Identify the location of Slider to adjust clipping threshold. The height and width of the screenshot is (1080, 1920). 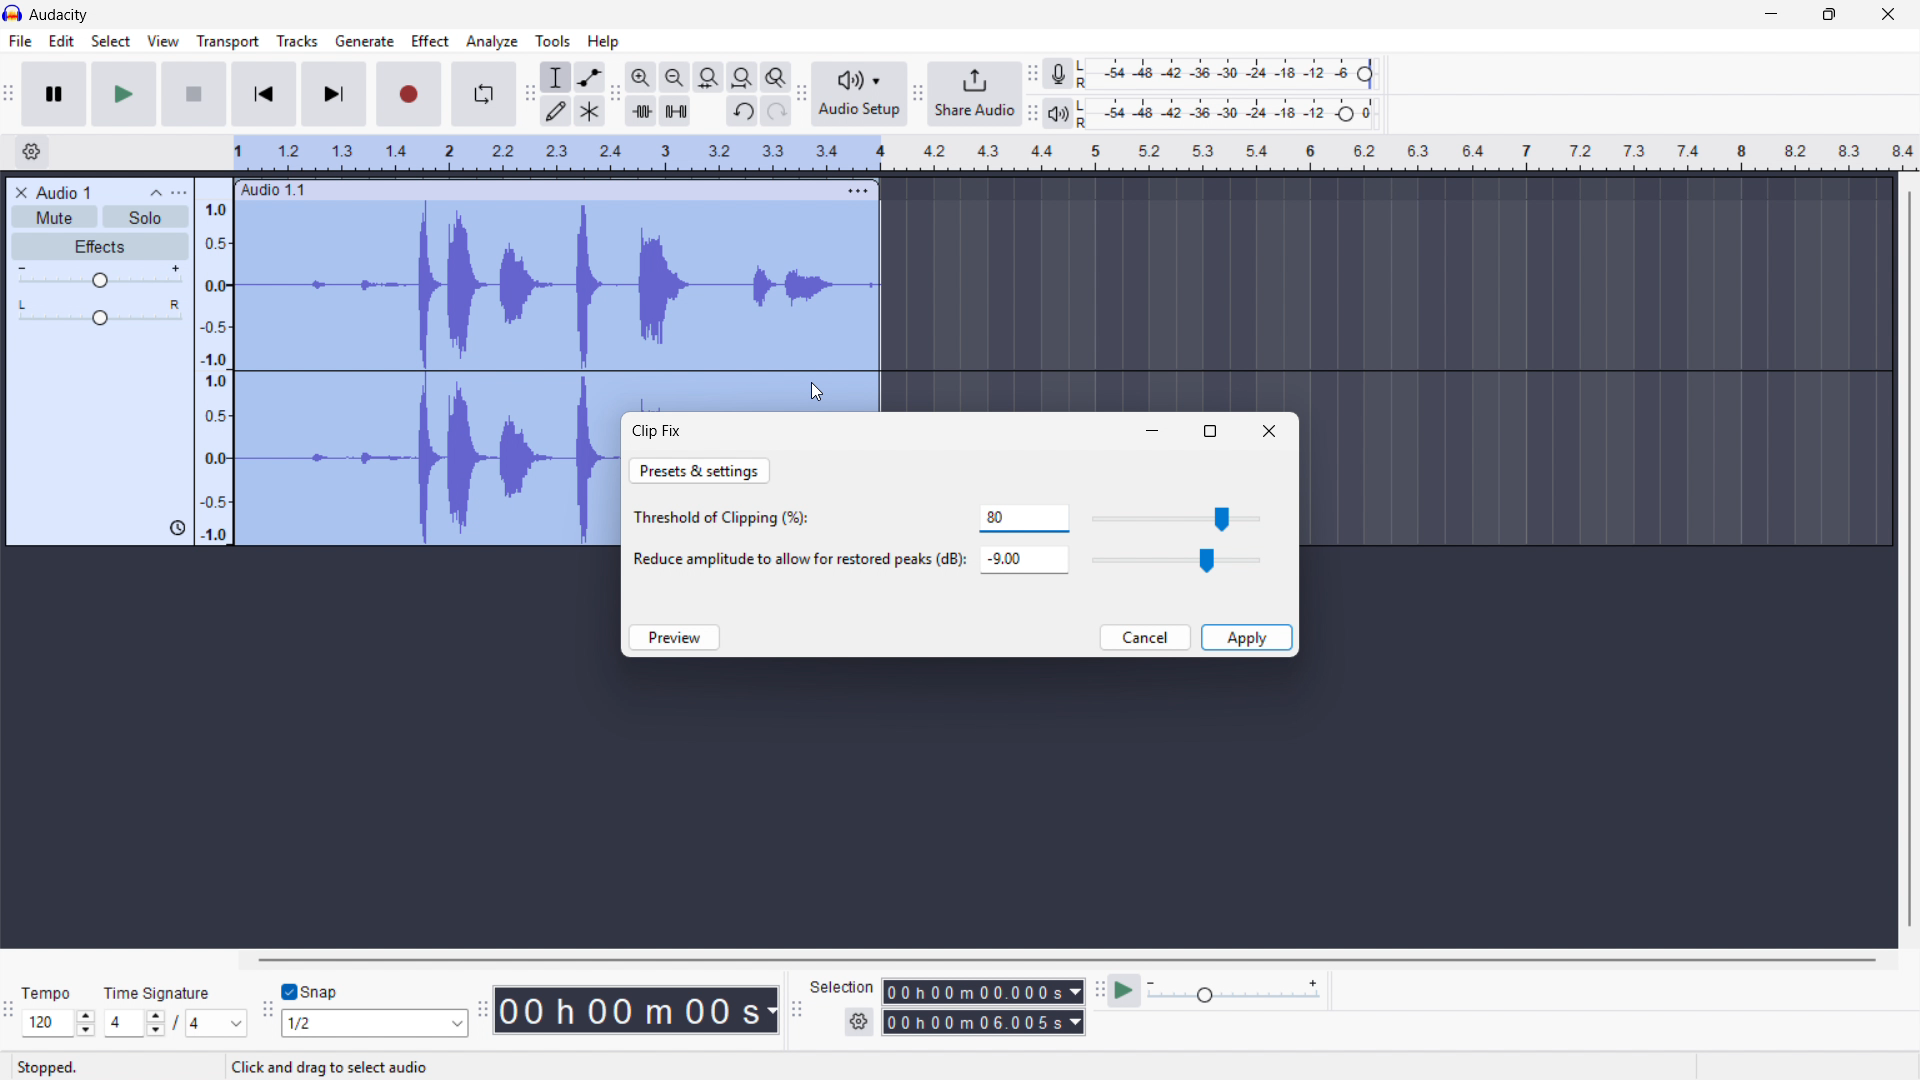
(1179, 518).